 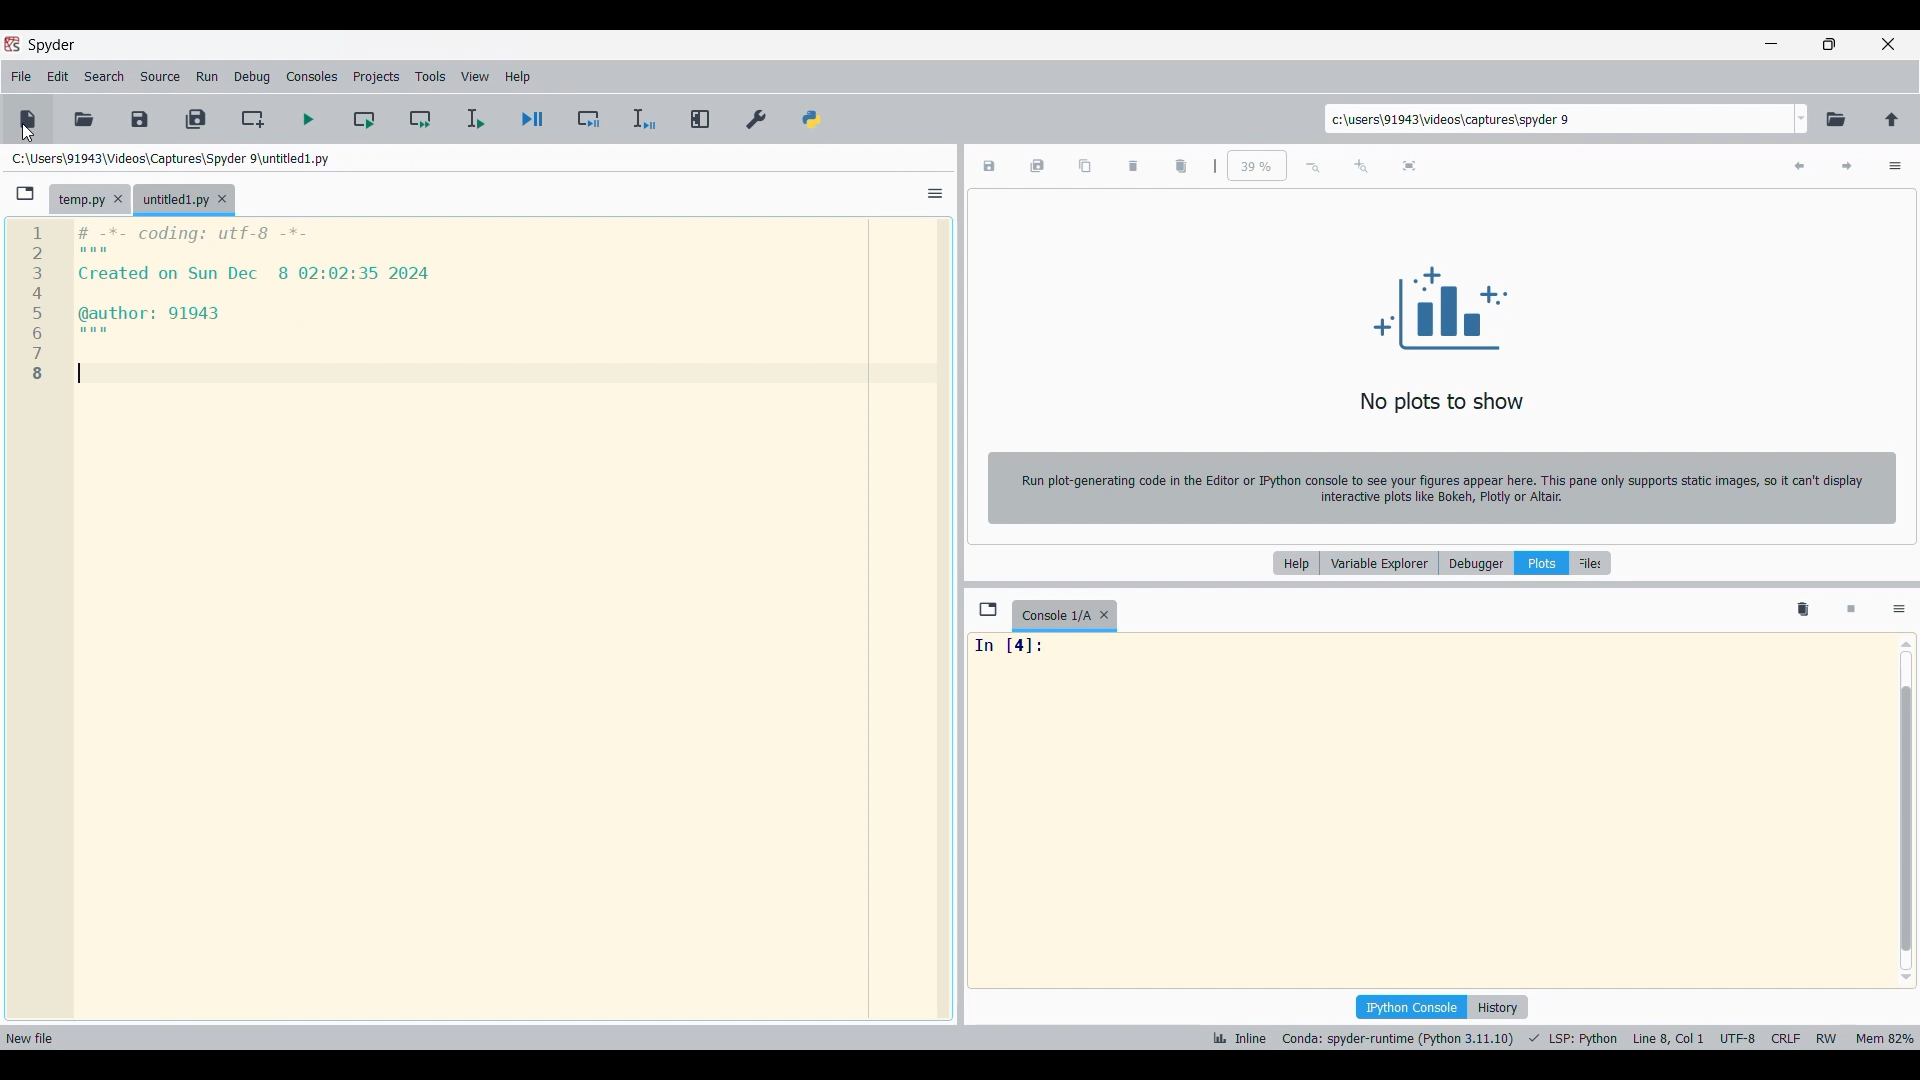 What do you see at coordinates (1562, 1038) in the screenshot?
I see `programming language` at bounding box center [1562, 1038].